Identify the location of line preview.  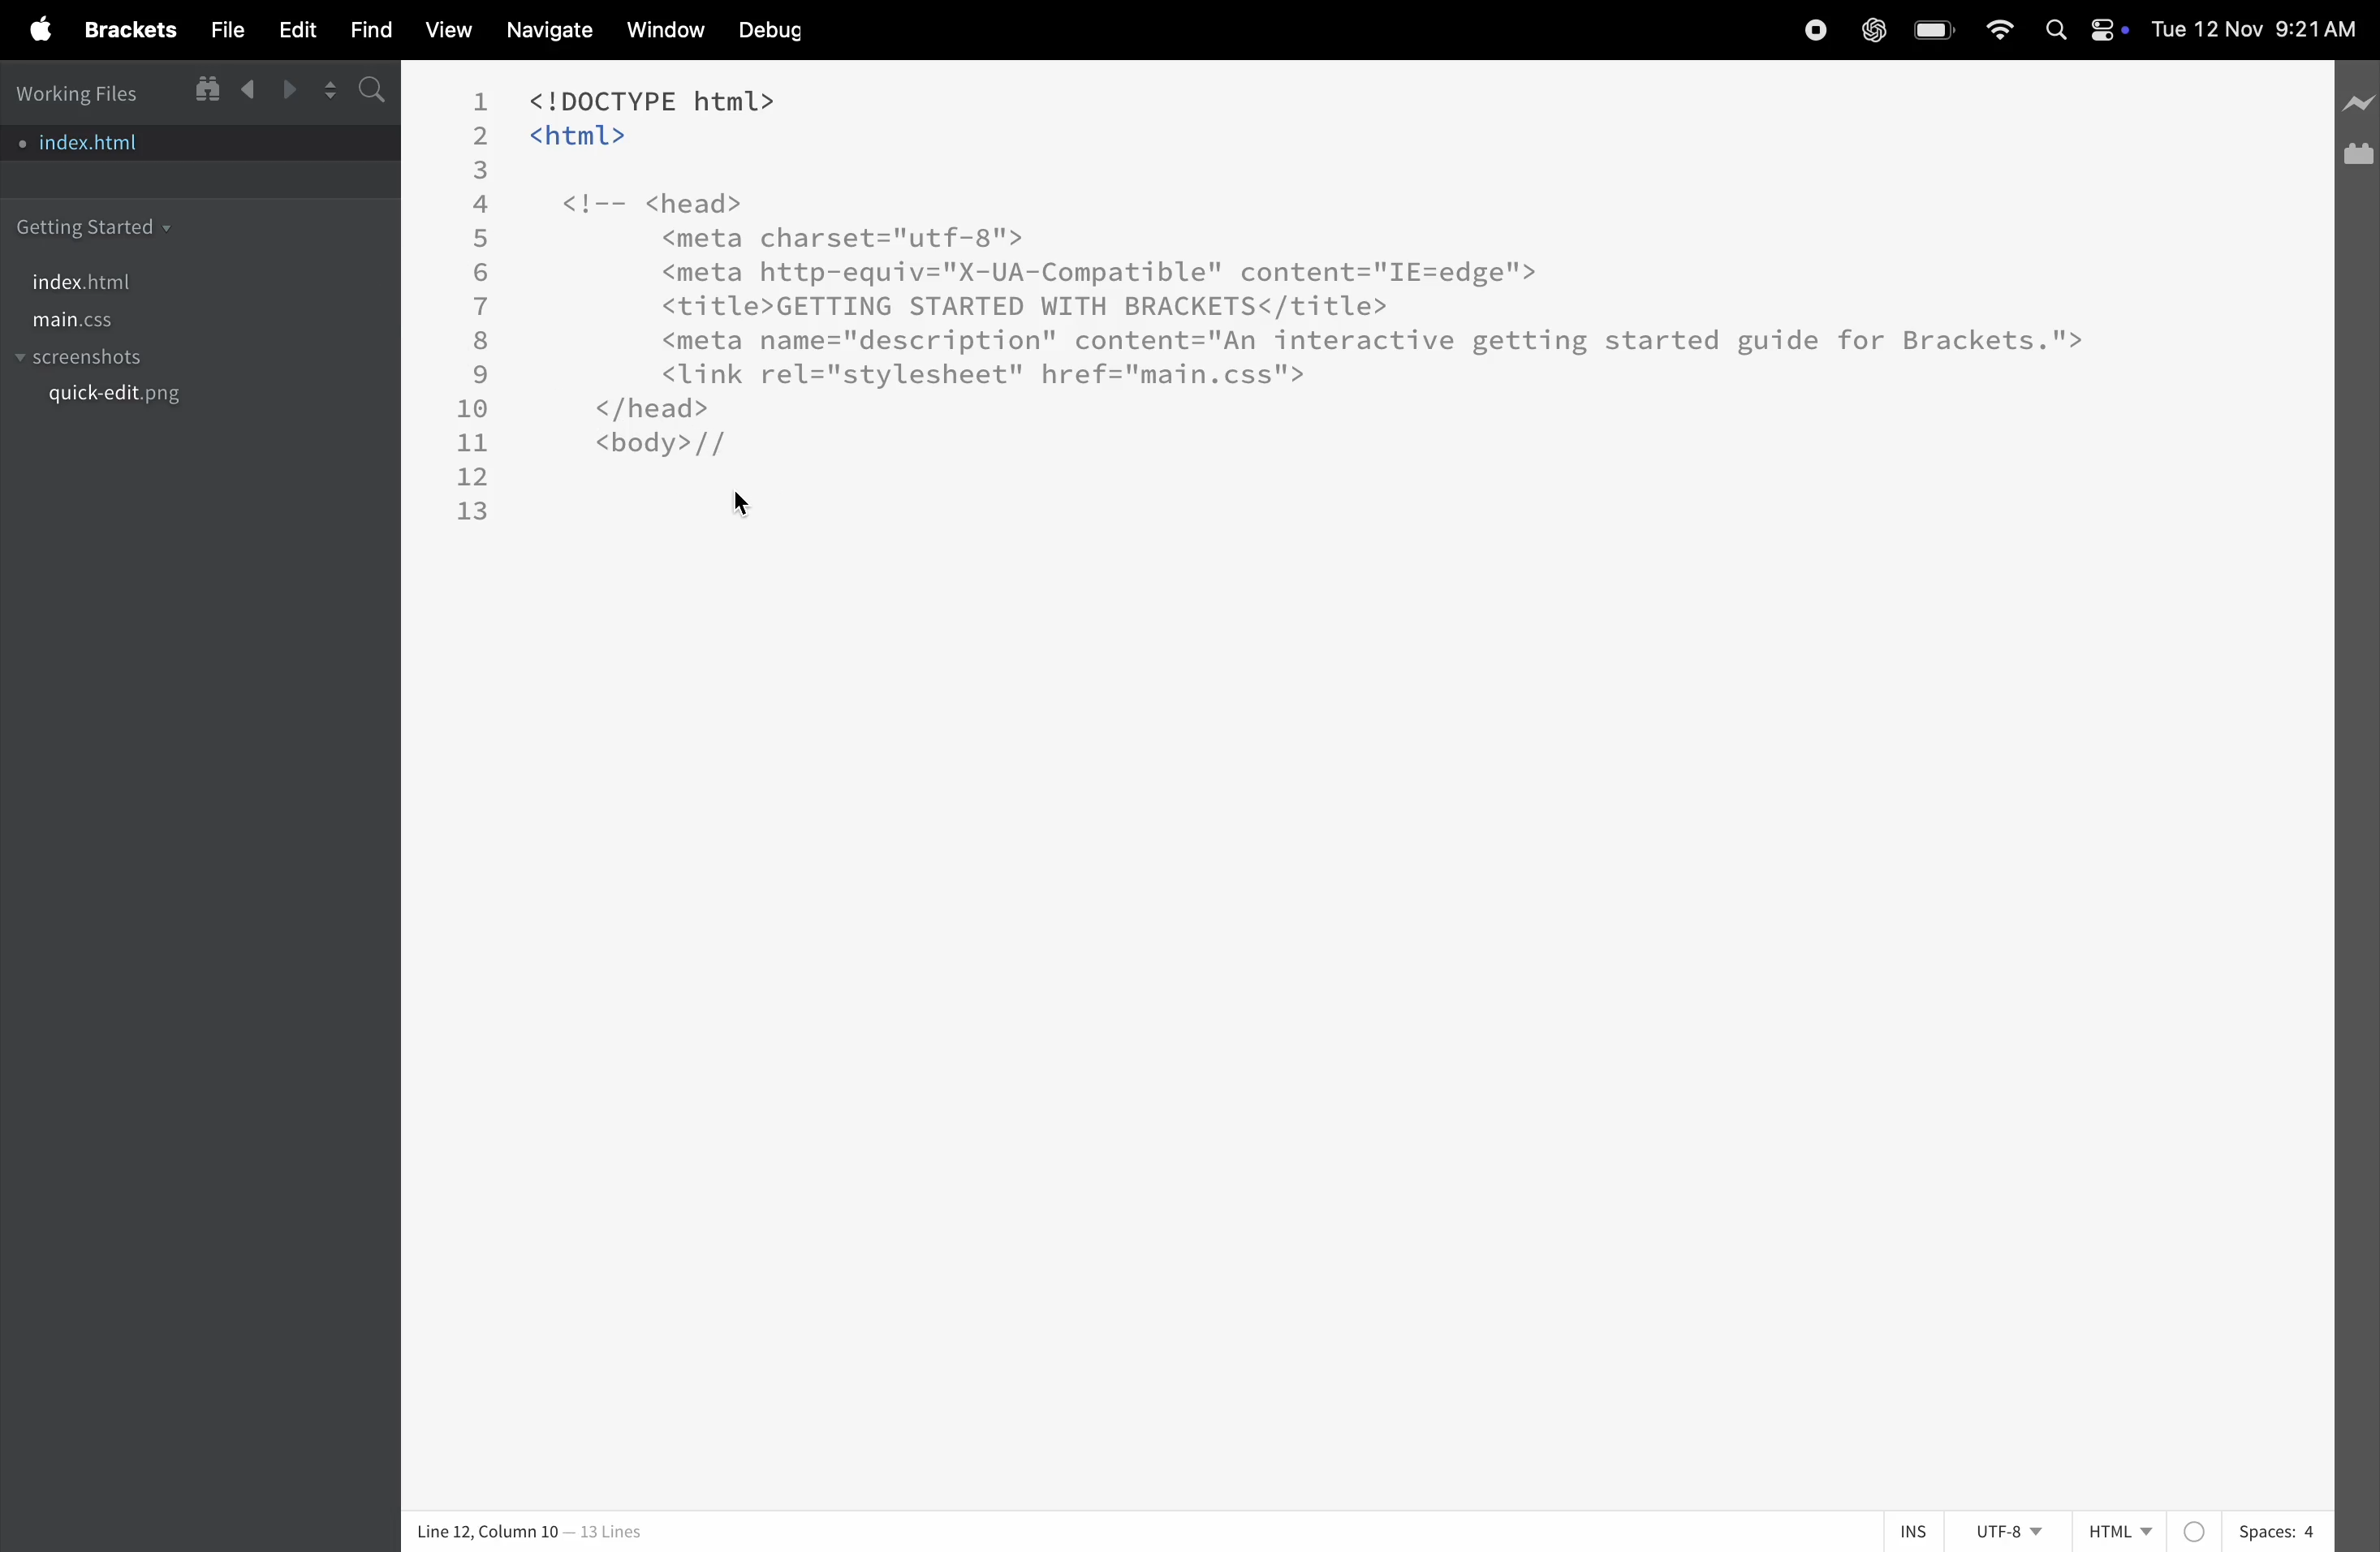
(2357, 104).